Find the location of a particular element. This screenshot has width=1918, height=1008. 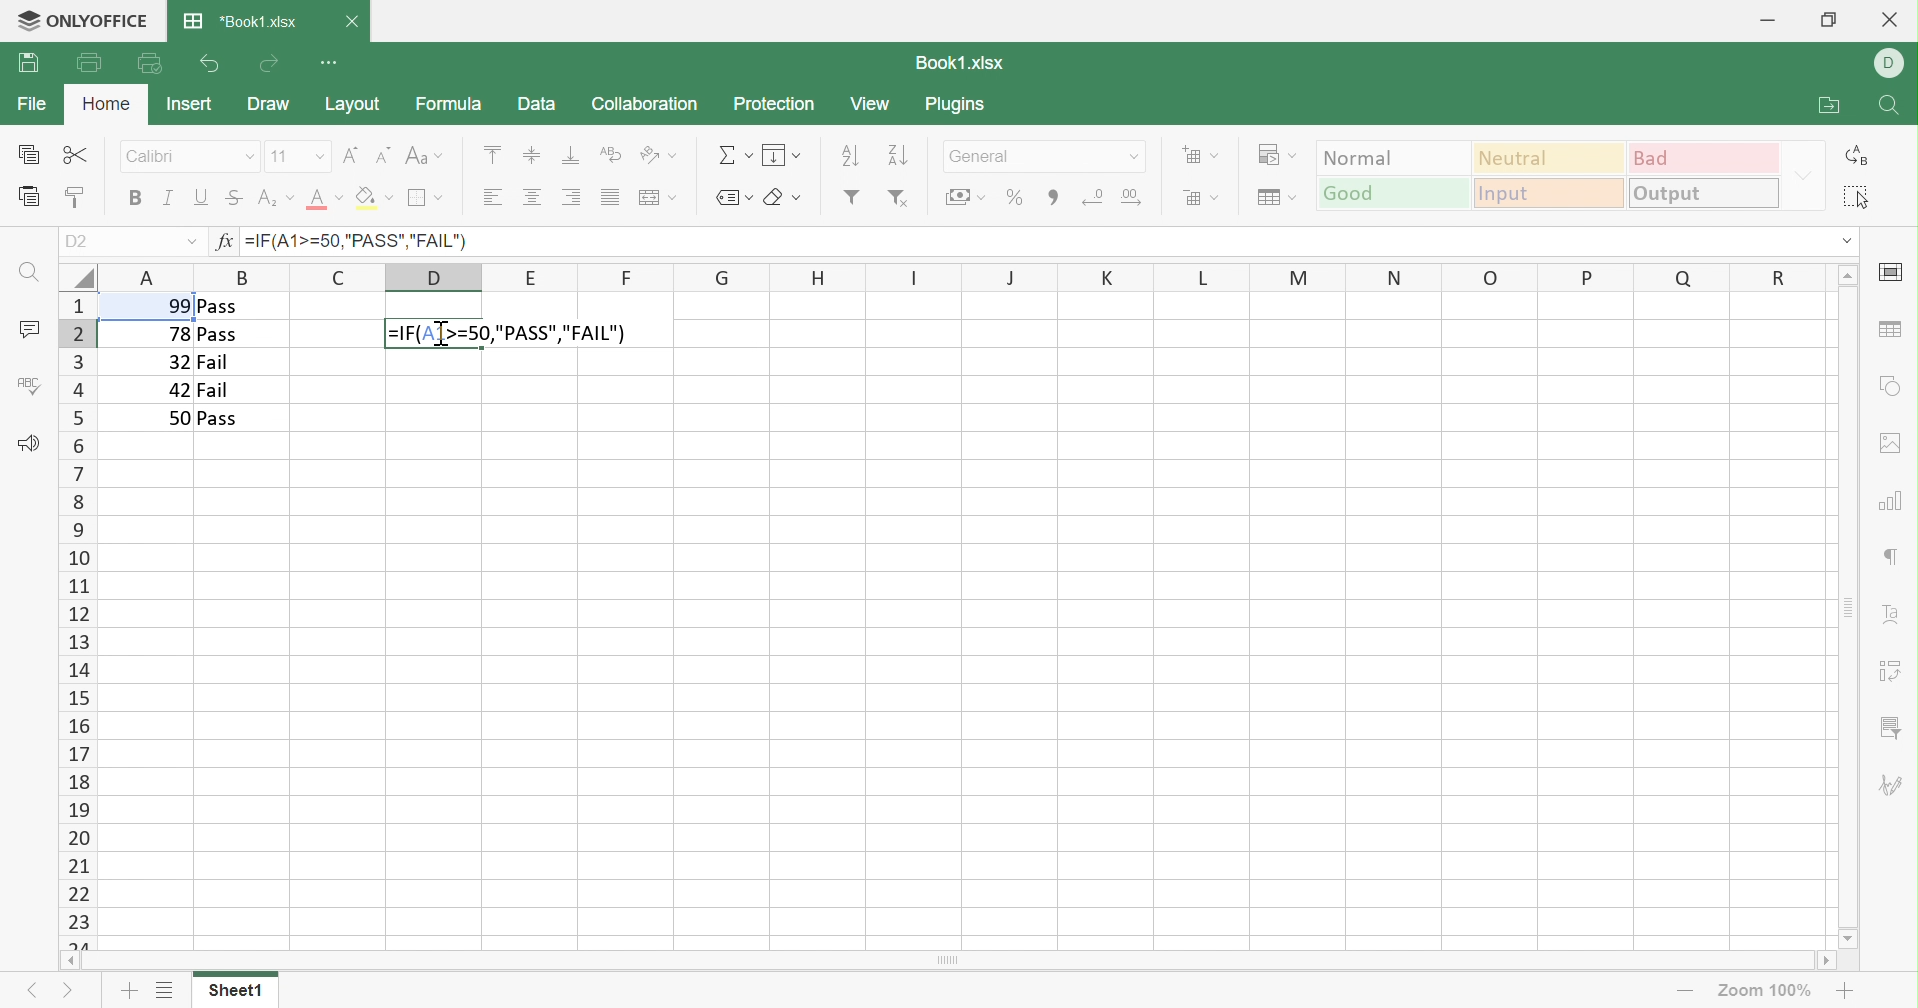

Percent style is located at coordinates (1014, 196).